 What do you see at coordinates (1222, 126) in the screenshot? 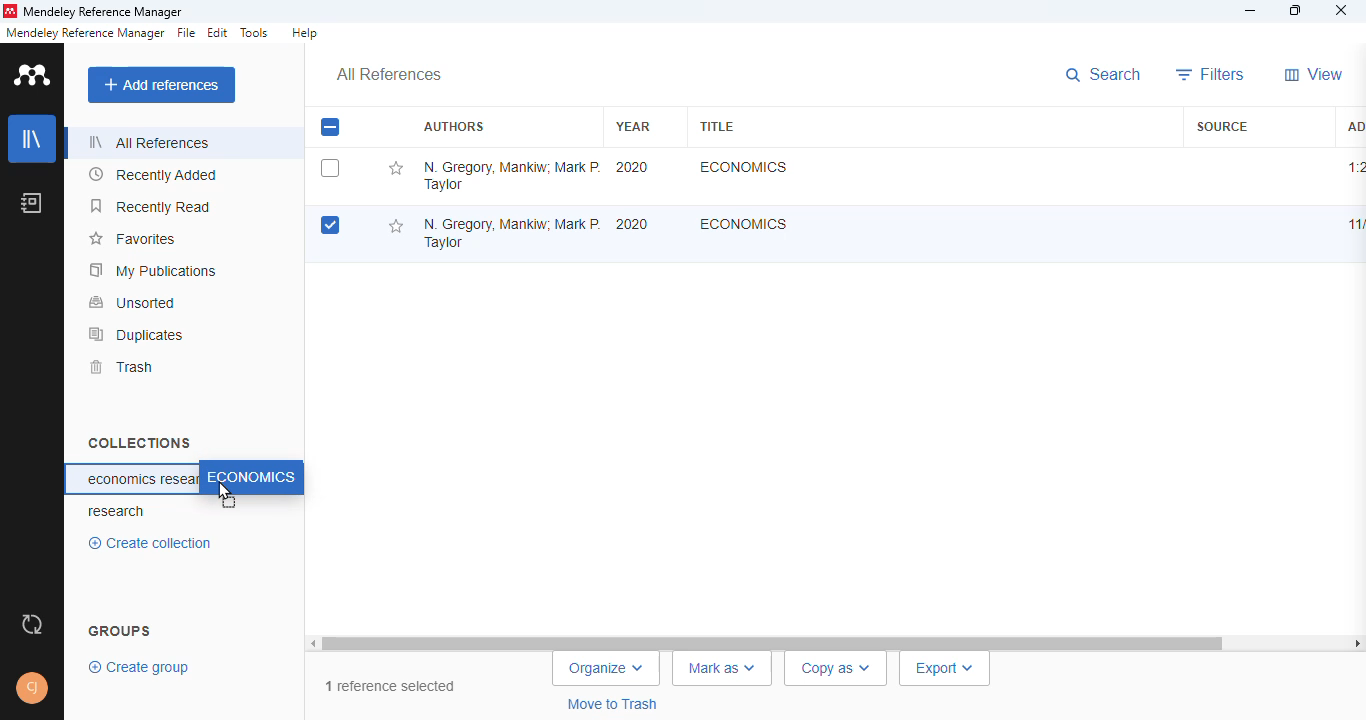
I see `source` at bounding box center [1222, 126].